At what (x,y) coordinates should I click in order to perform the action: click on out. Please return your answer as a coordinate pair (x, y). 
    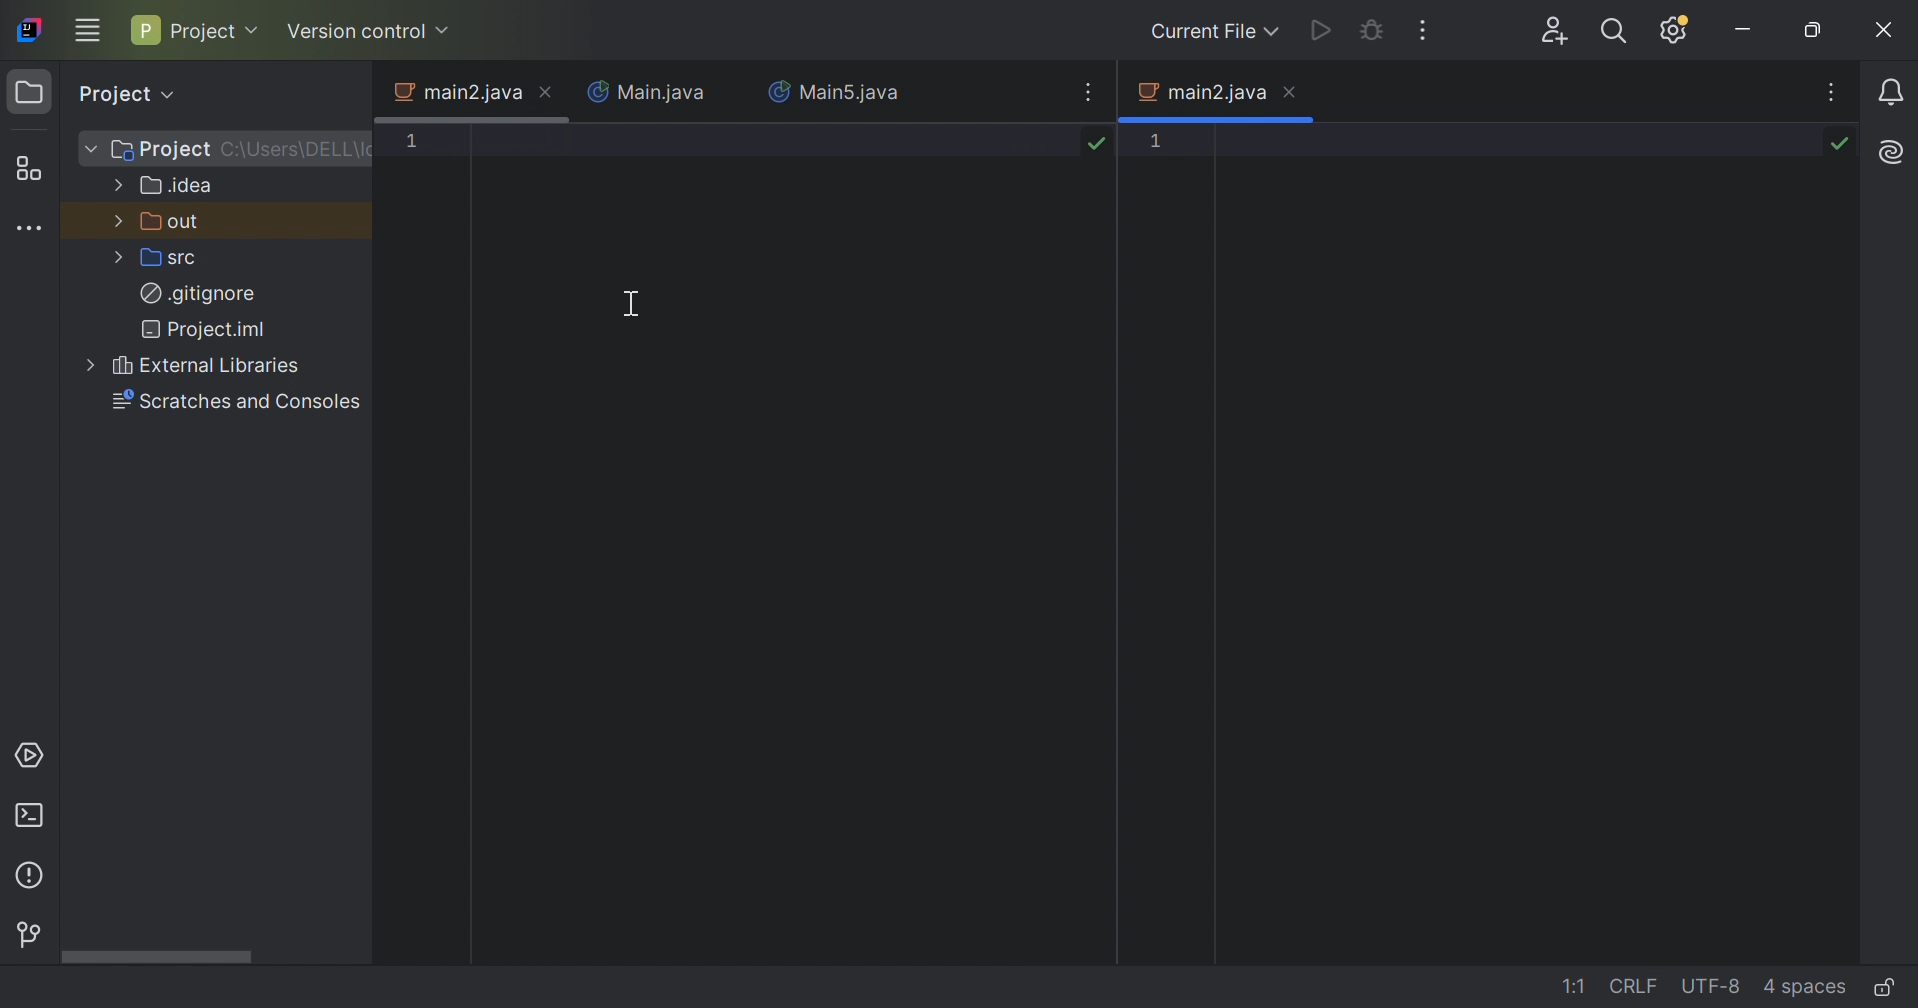
    Looking at the image, I should click on (174, 222).